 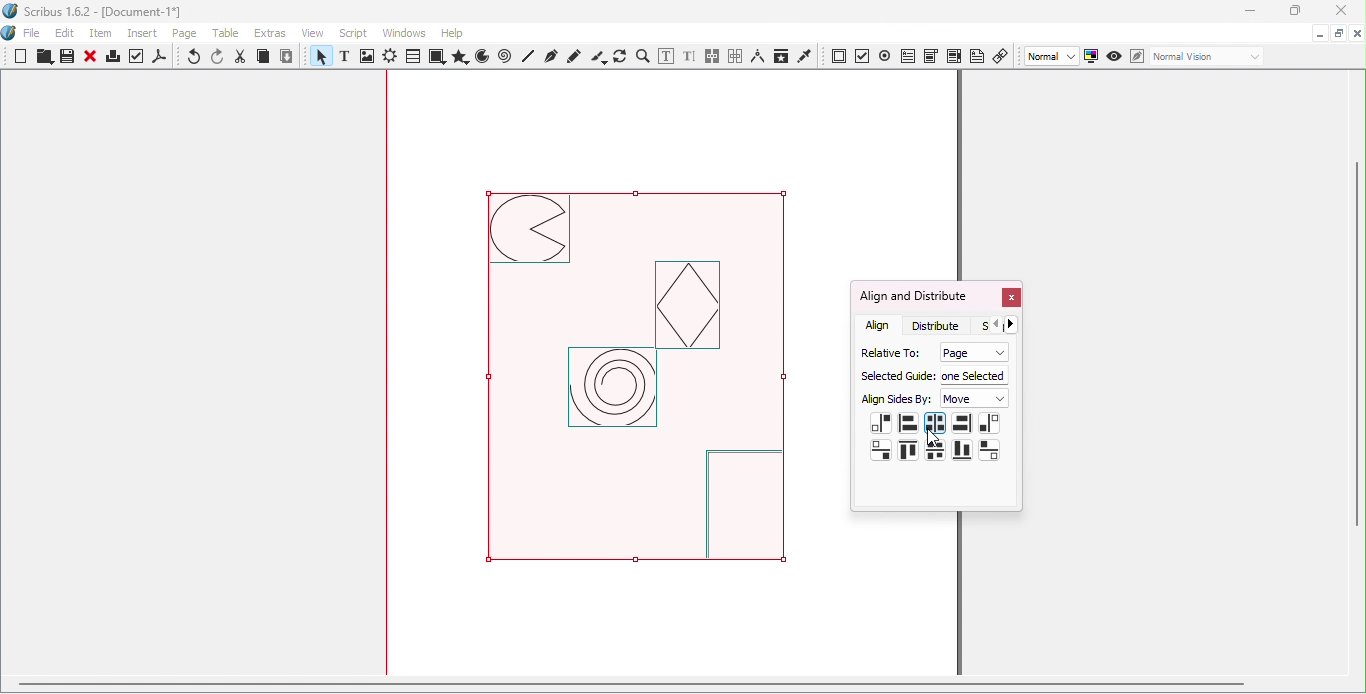 What do you see at coordinates (805, 55) in the screenshot?
I see `Eye dropper` at bounding box center [805, 55].